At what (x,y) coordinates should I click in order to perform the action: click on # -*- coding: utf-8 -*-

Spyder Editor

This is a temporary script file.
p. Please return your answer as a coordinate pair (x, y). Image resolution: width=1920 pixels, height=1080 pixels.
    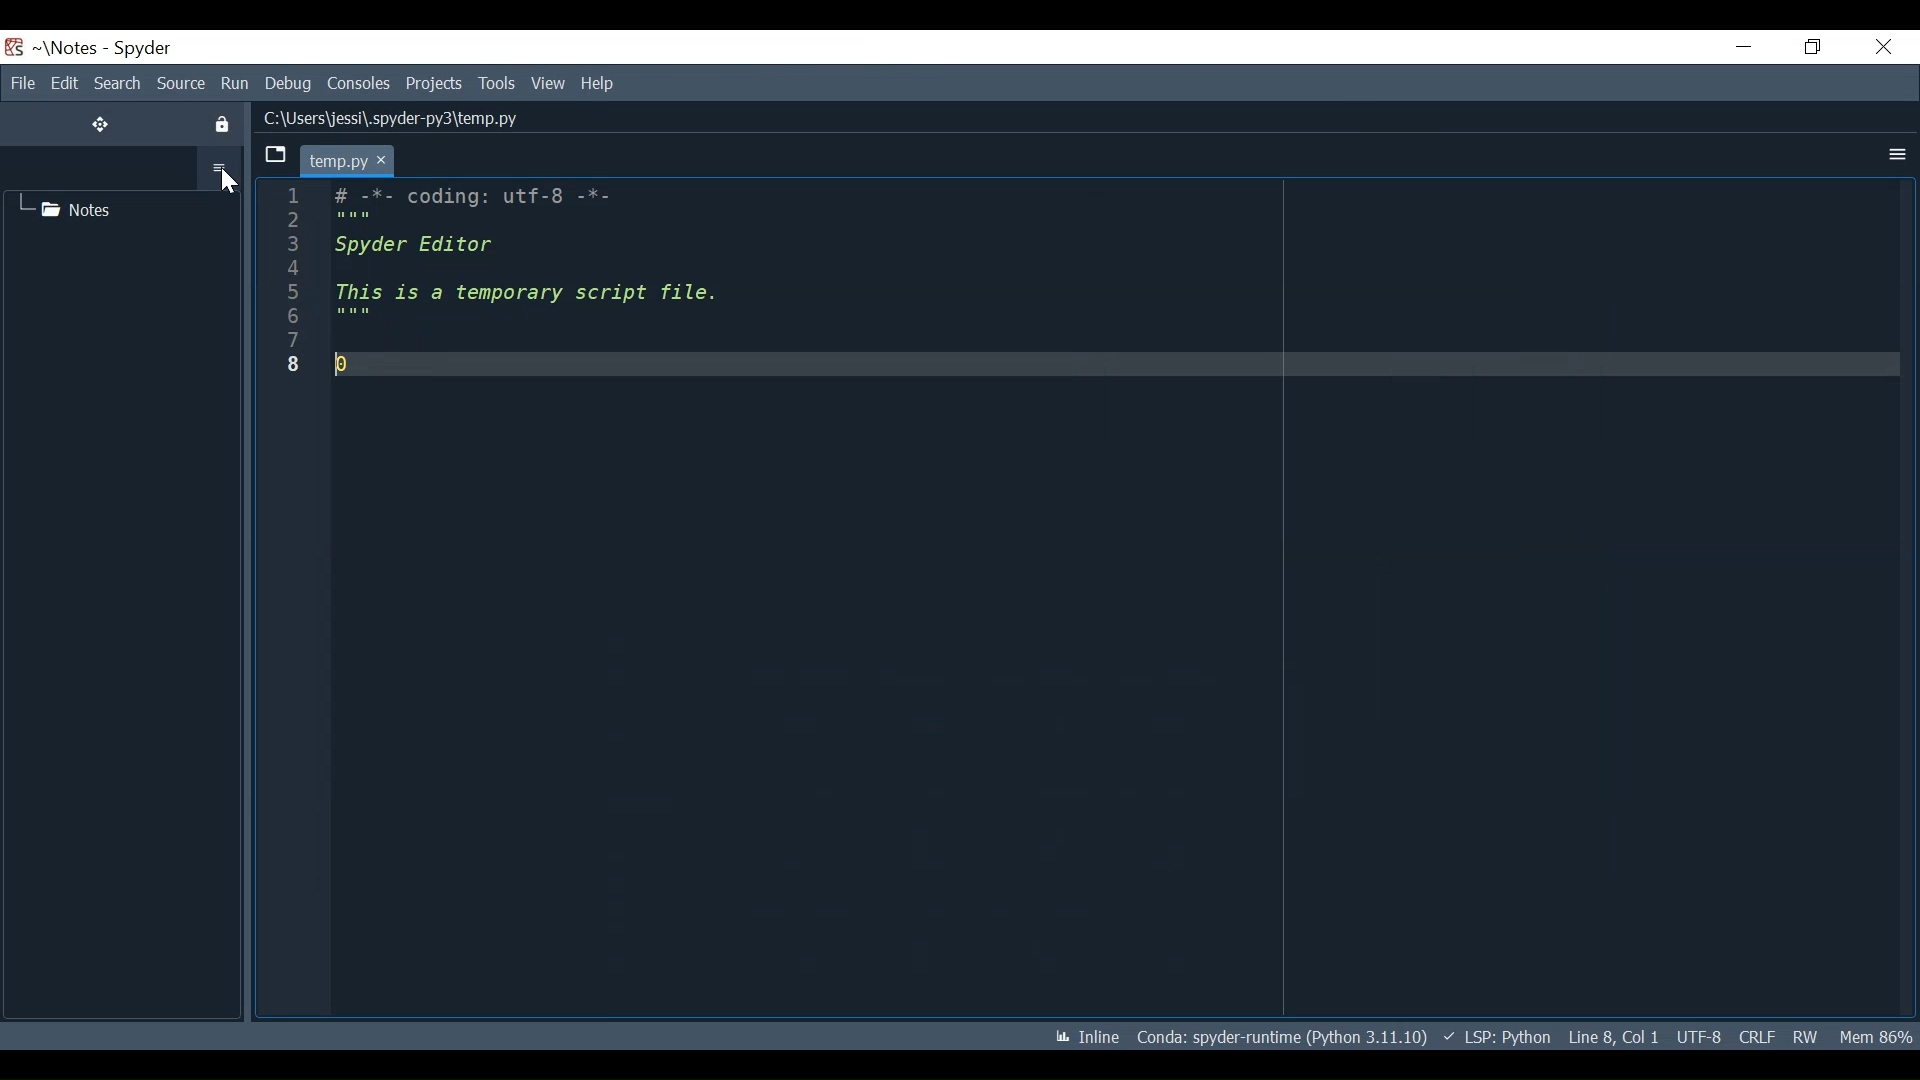
    Looking at the image, I should click on (621, 287).